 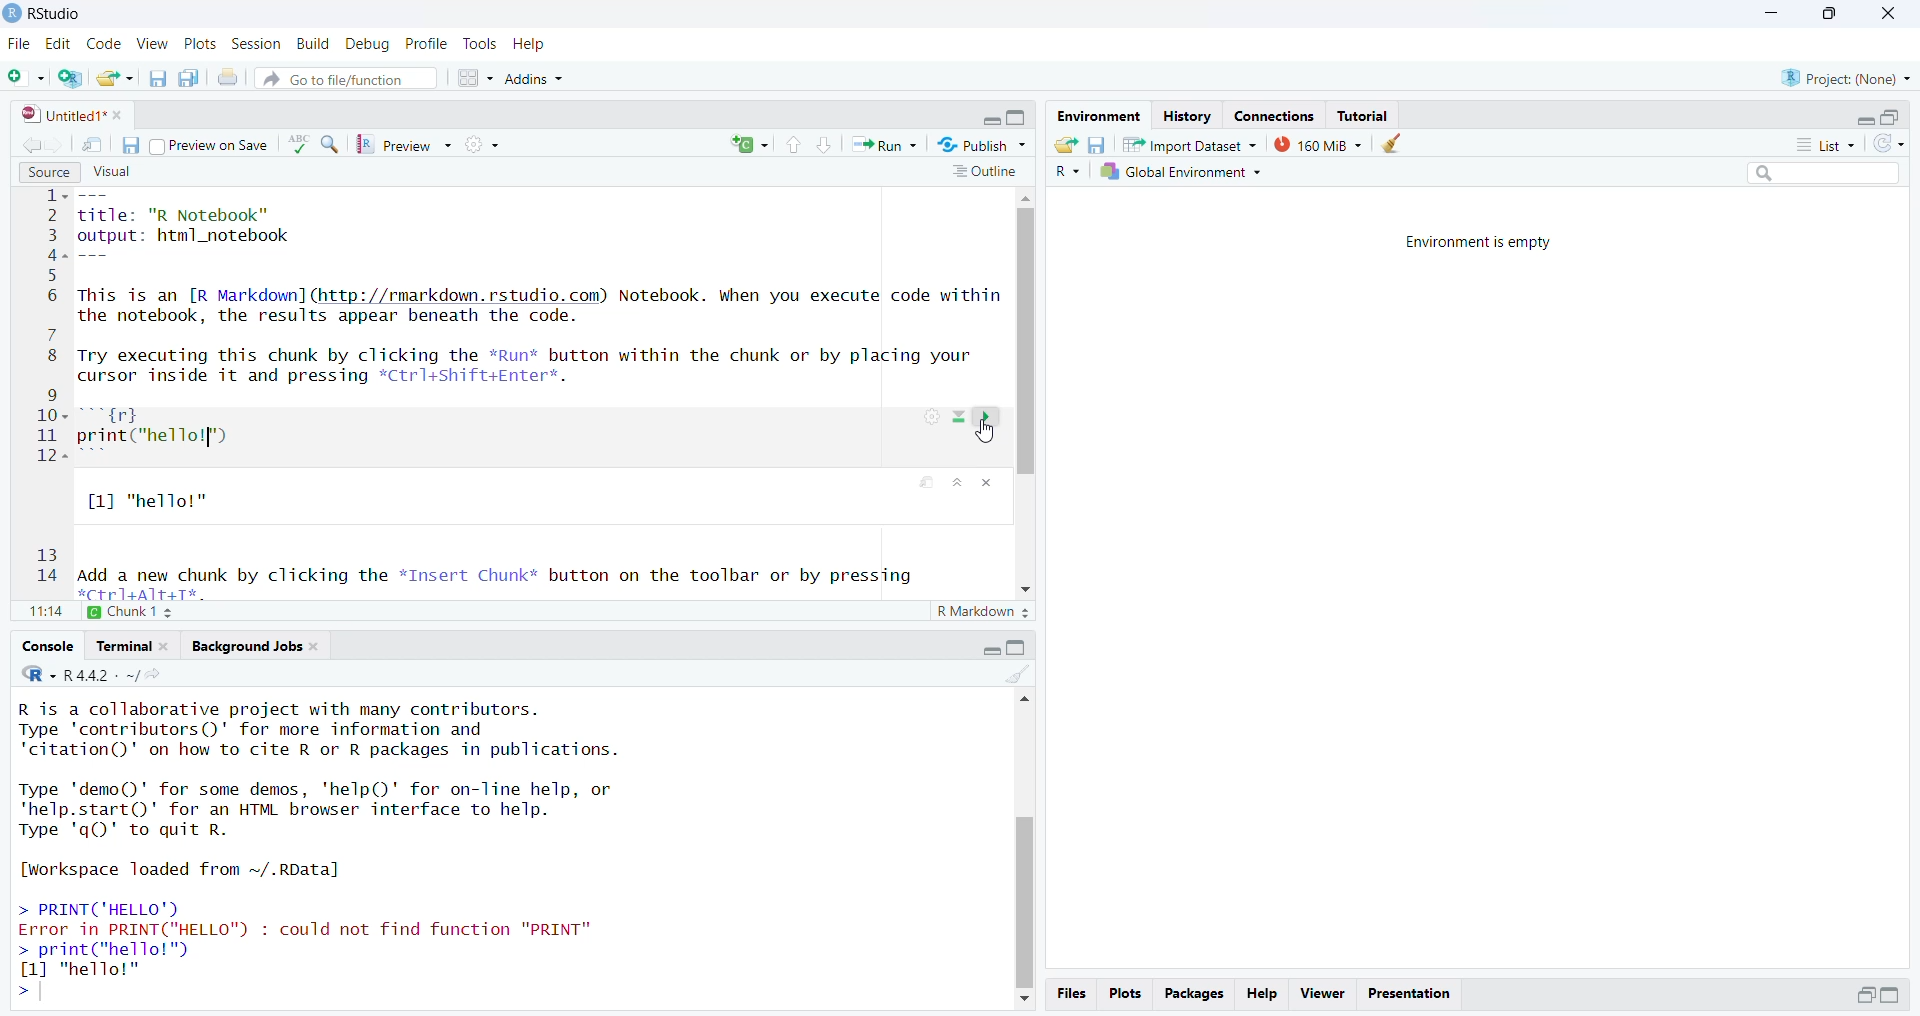 What do you see at coordinates (62, 44) in the screenshot?
I see `edit` at bounding box center [62, 44].